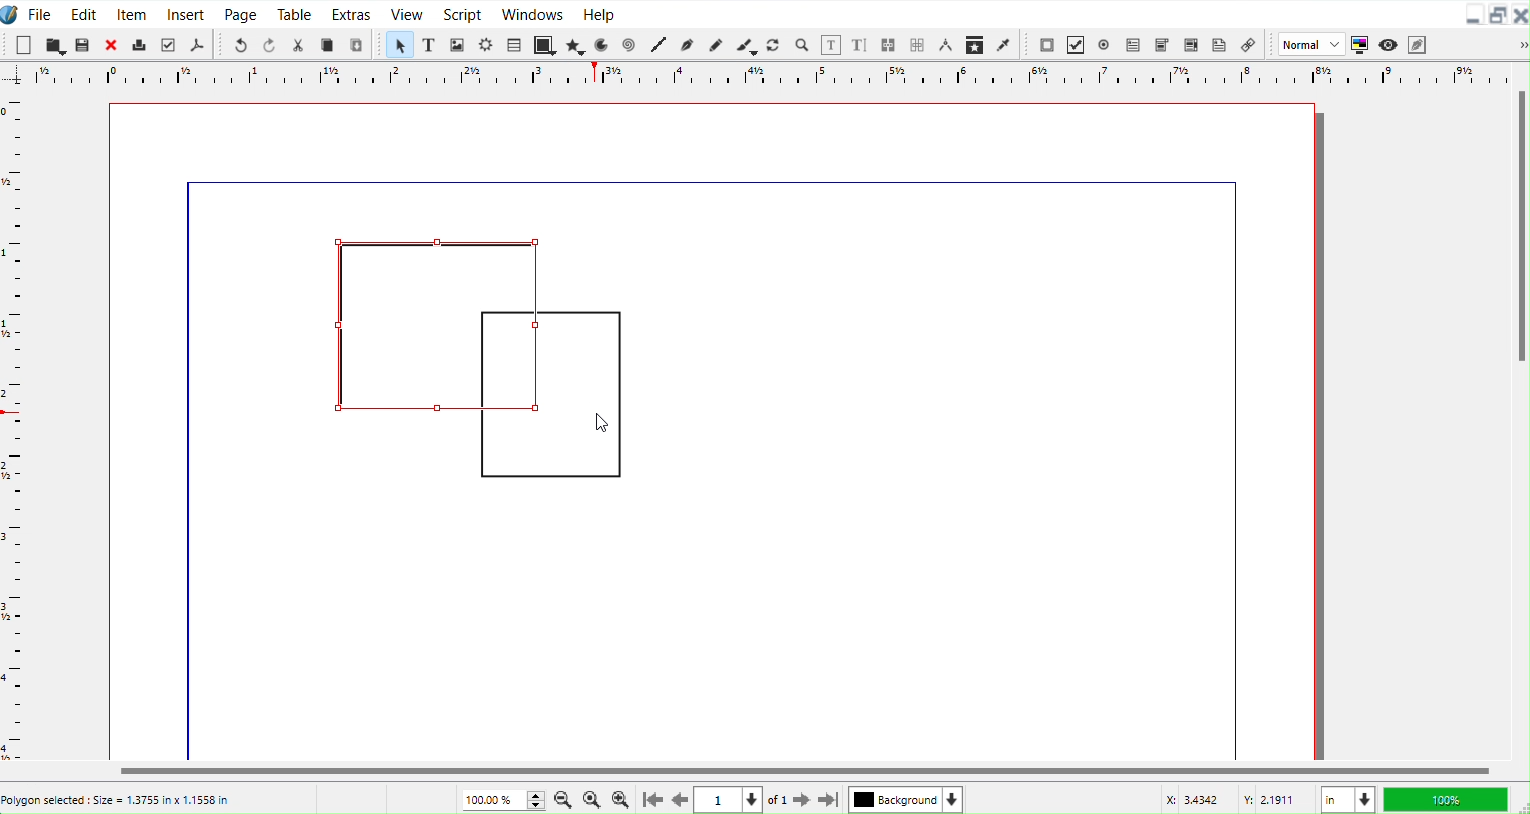 The width and height of the screenshot is (1530, 814). What do you see at coordinates (1133, 44) in the screenshot?
I see `PDF Text Field` at bounding box center [1133, 44].